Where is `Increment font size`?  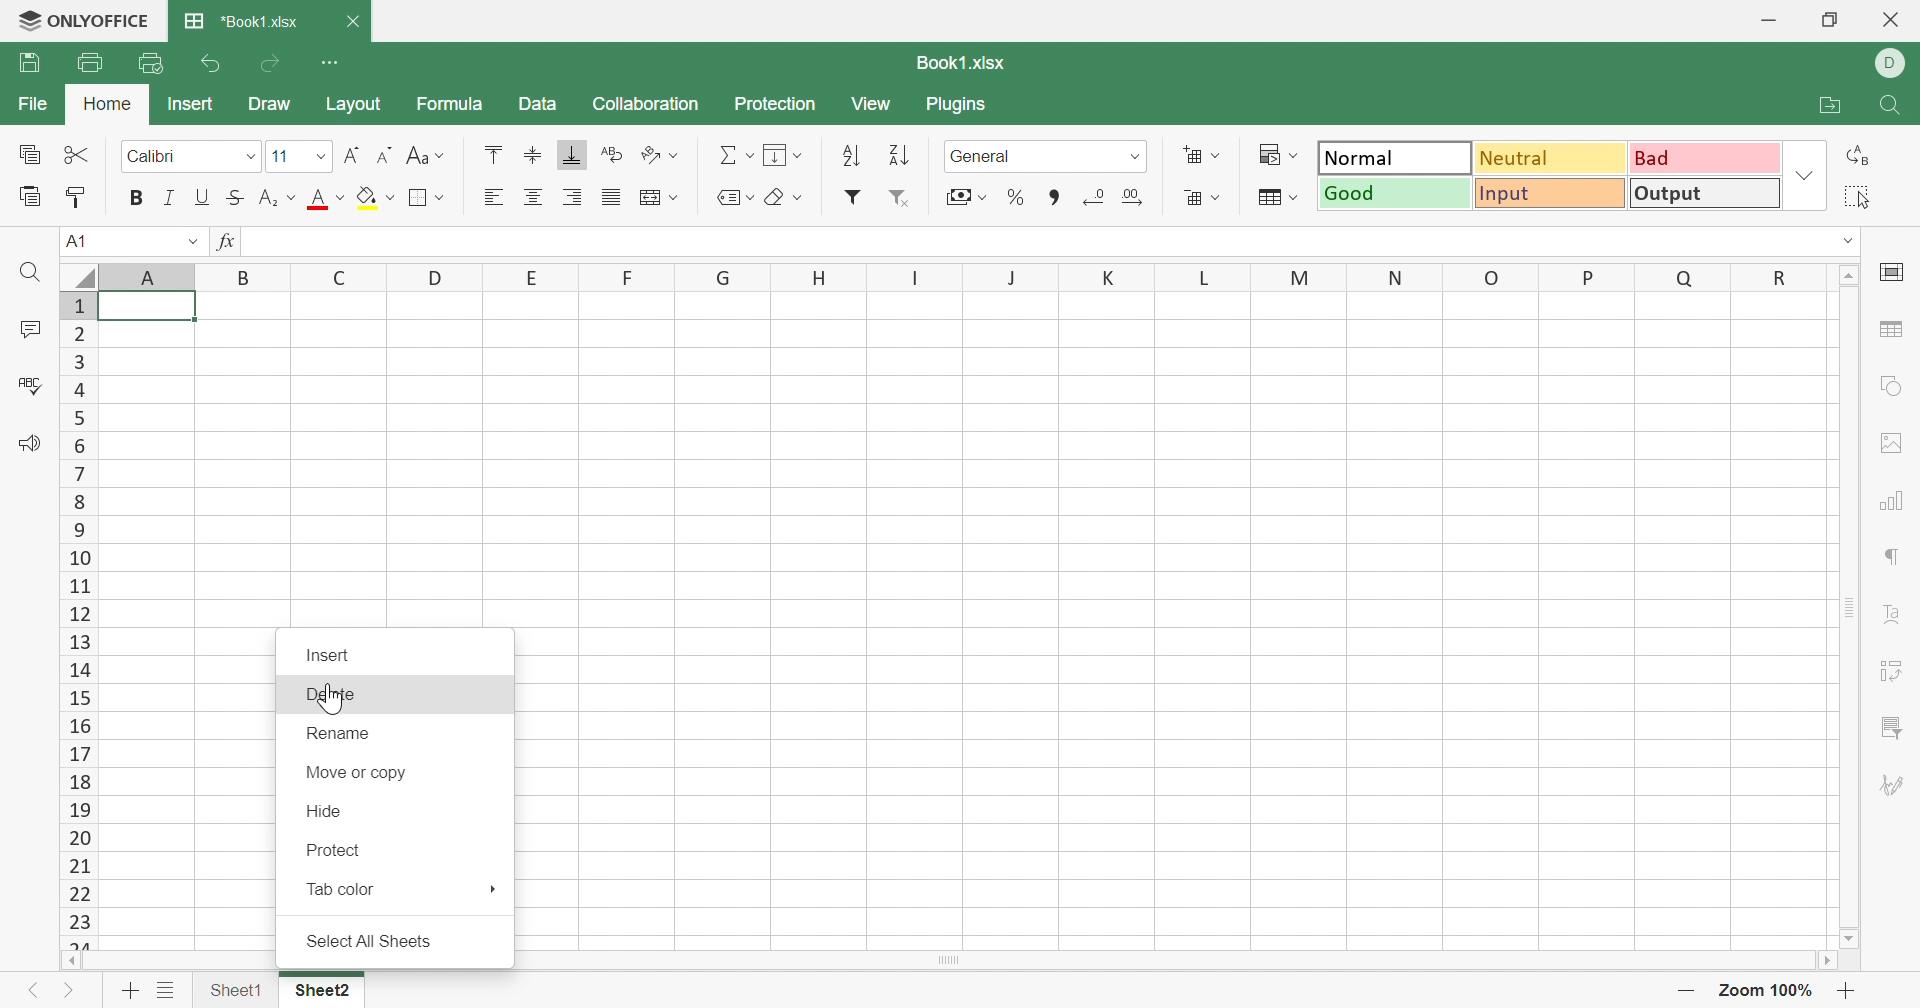
Increment font size is located at coordinates (352, 153).